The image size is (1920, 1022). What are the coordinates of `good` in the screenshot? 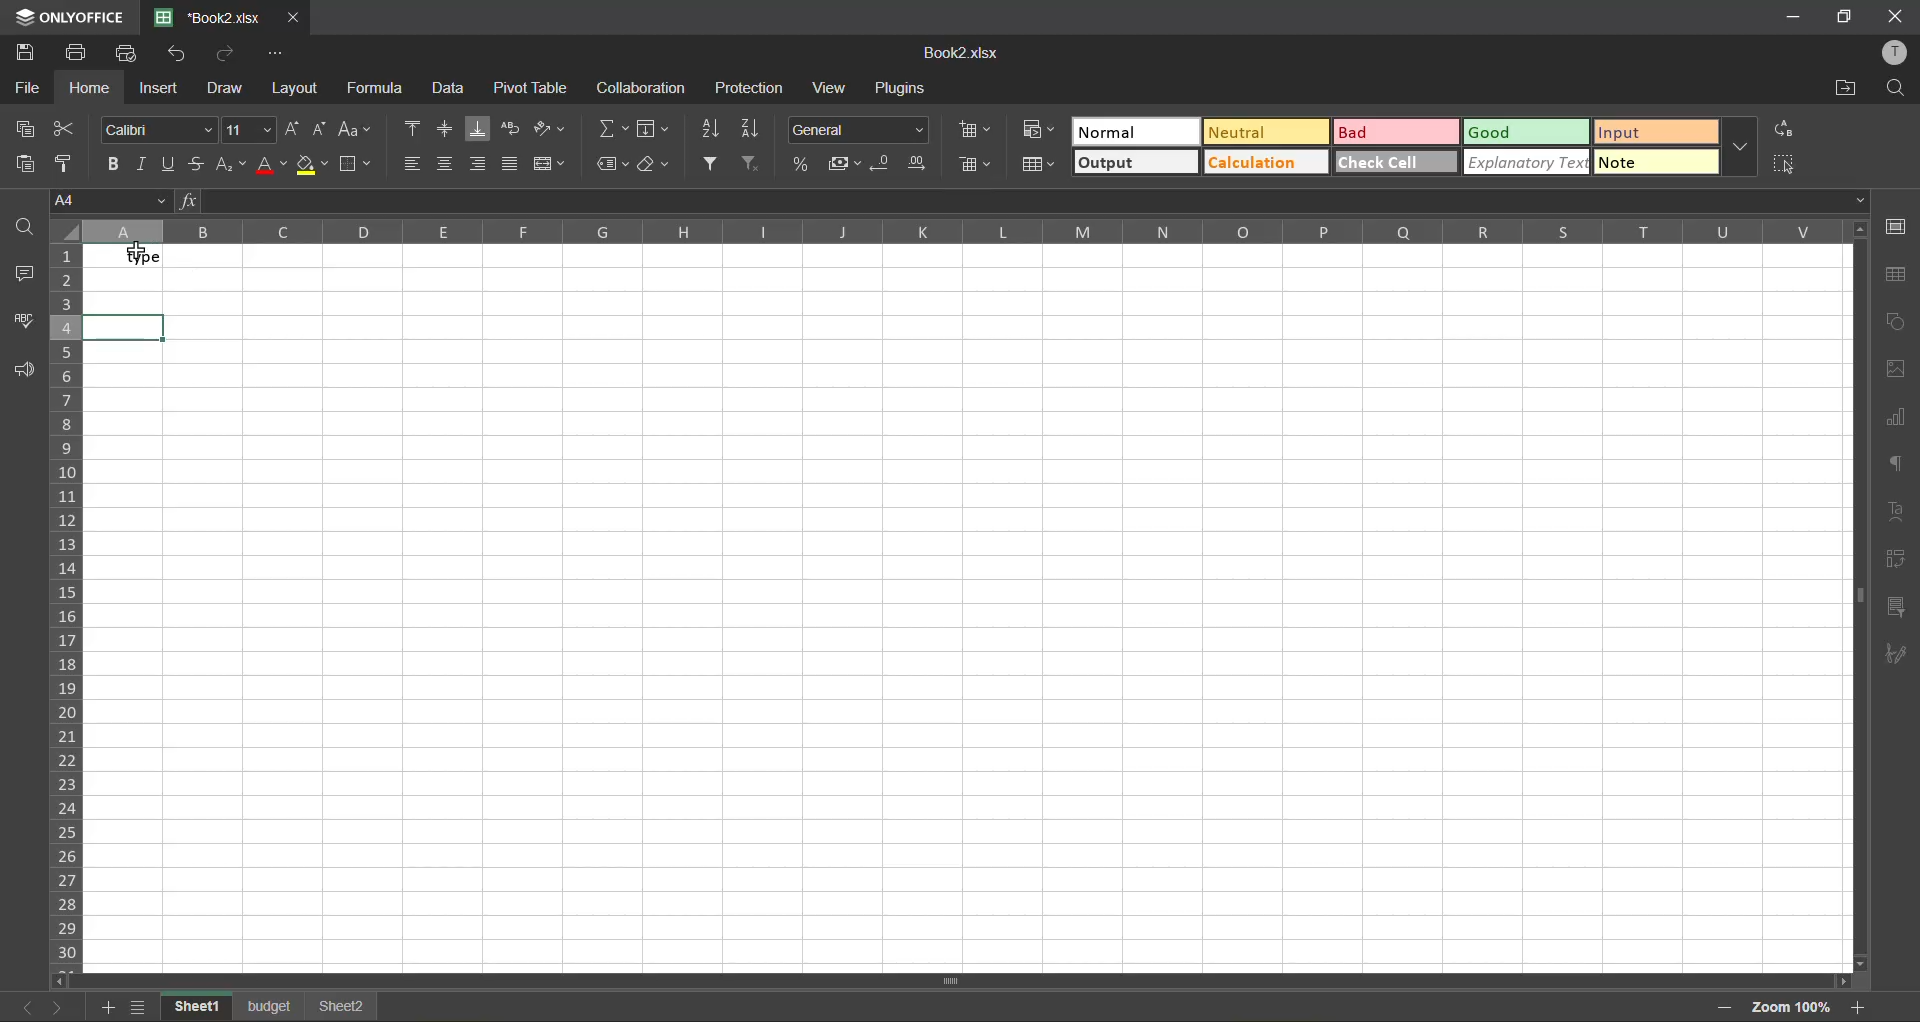 It's located at (1531, 134).